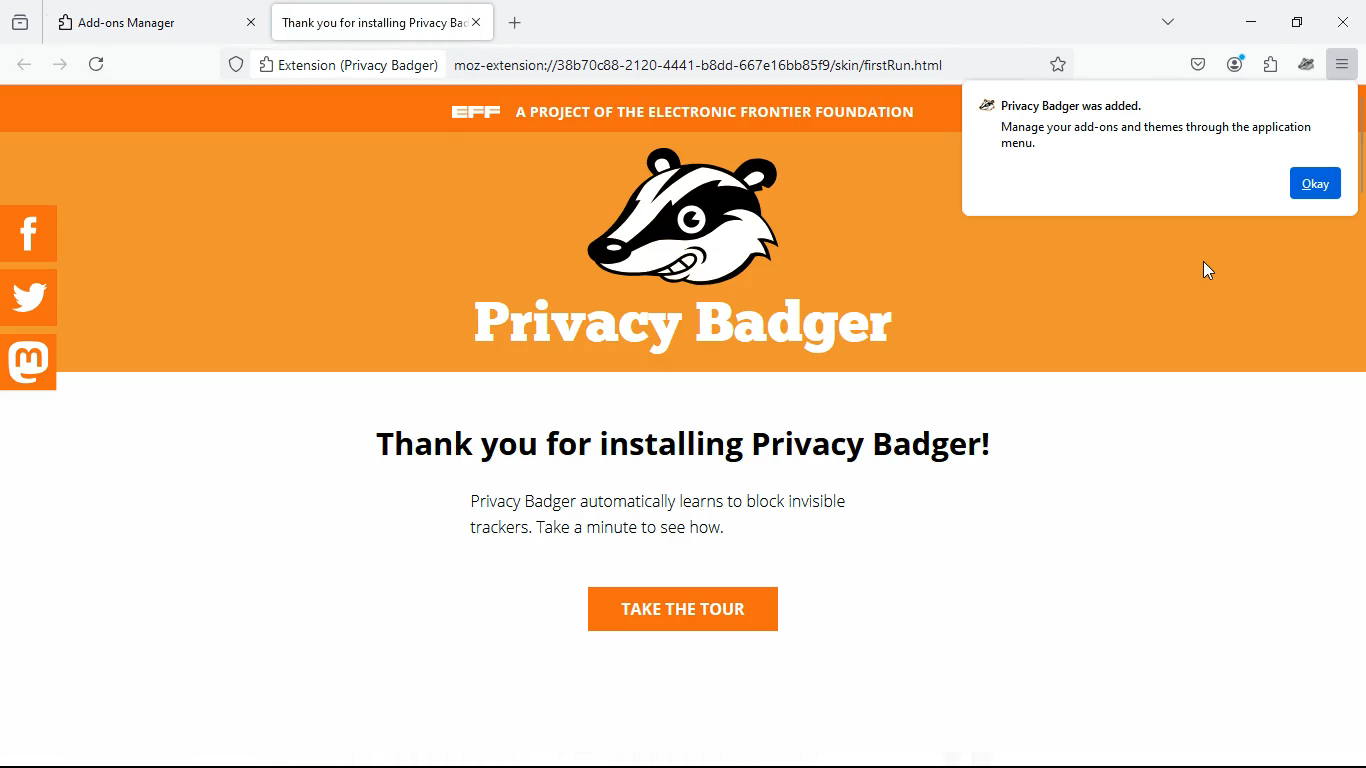  I want to click on privacy badger, so click(1309, 63).